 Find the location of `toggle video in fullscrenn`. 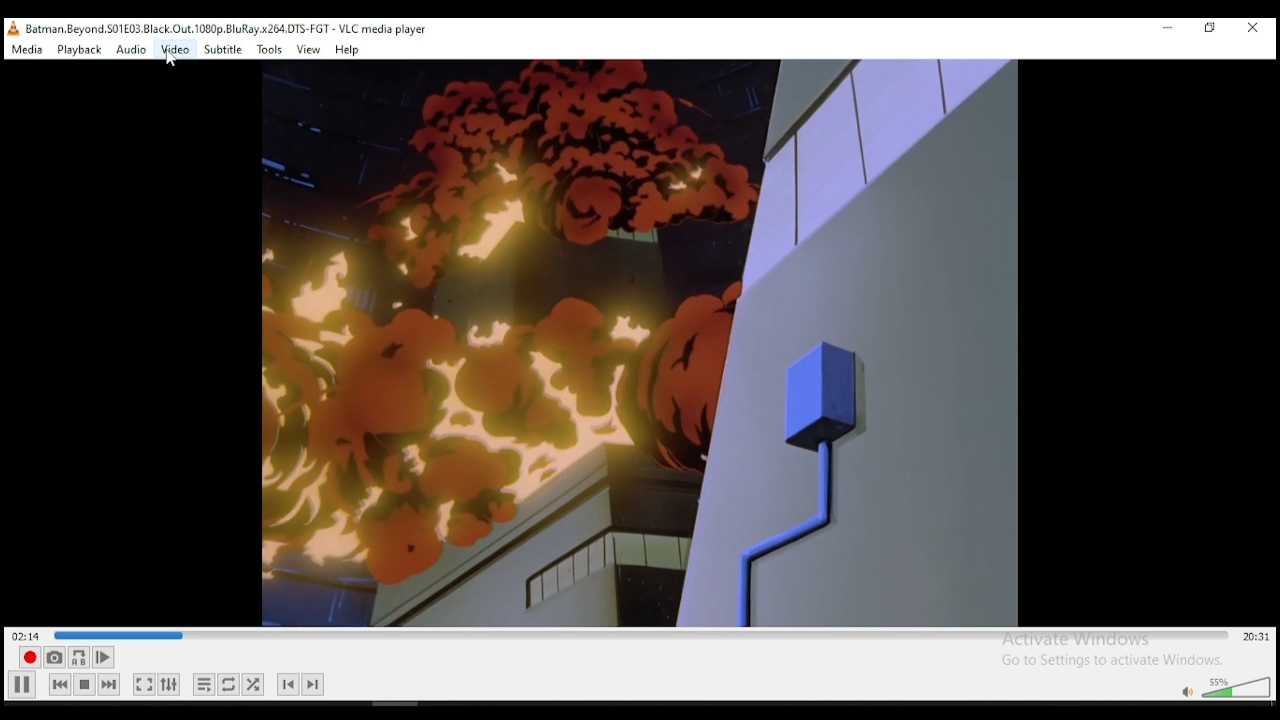

toggle video in fullscrenn is located at coordinates (144, 685).